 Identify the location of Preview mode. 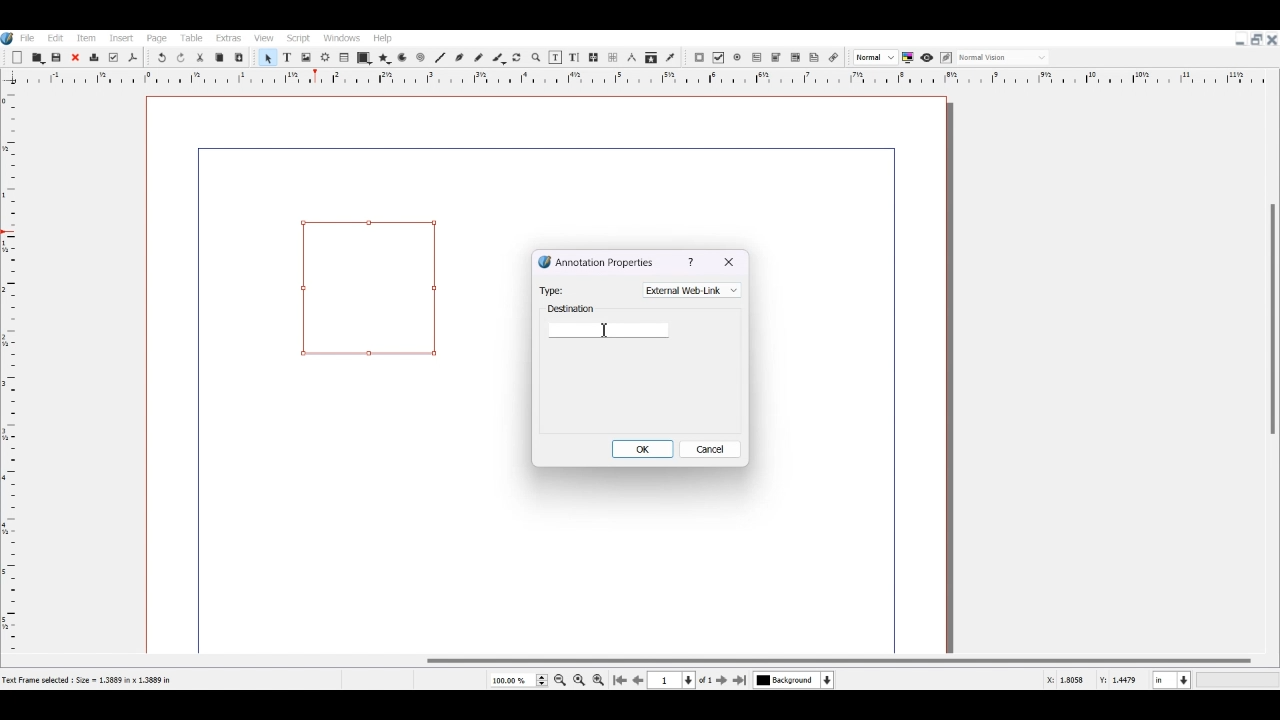
(926, 57).